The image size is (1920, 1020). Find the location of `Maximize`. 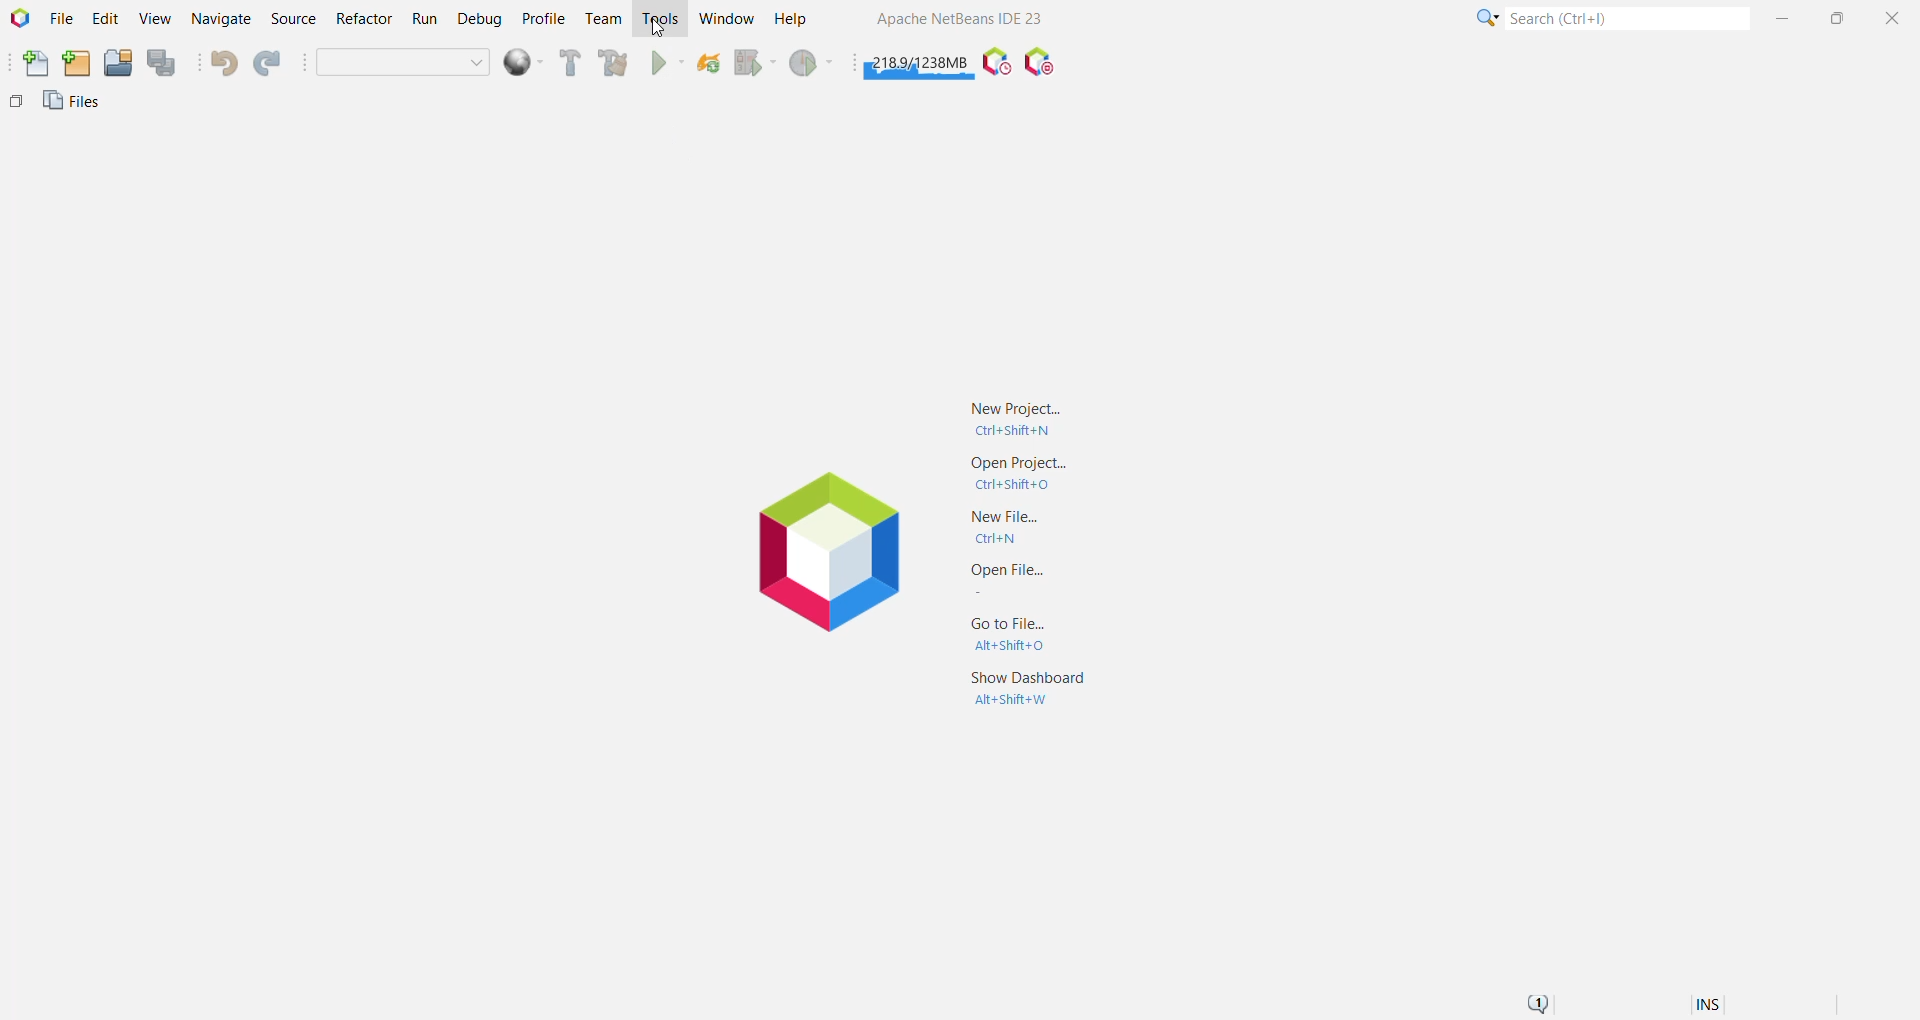

Maximize is located at coordinates (1840, 16).